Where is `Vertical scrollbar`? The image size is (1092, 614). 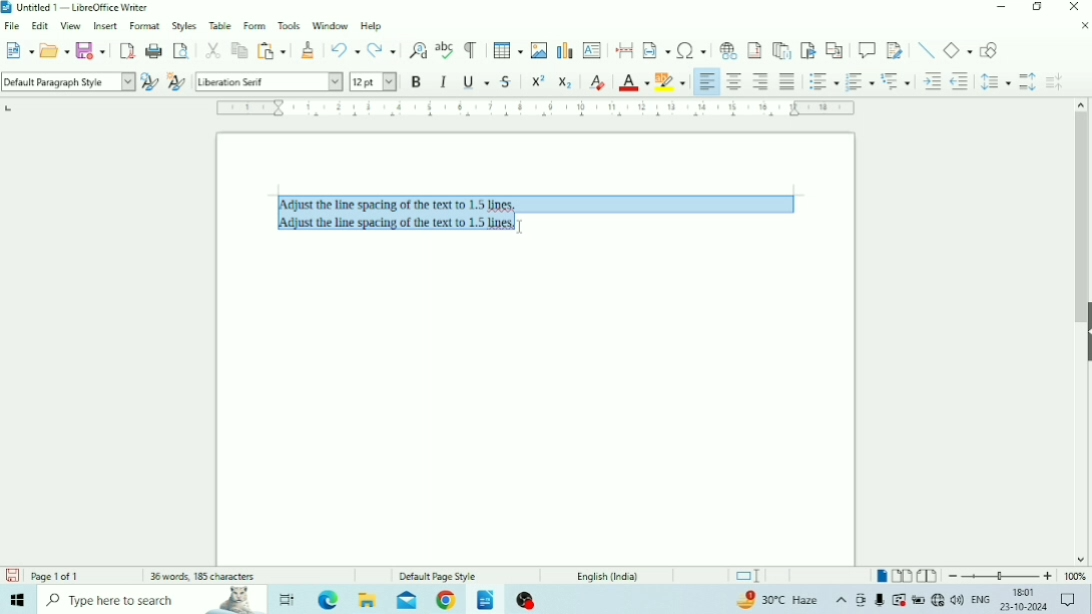
Vertical scrollbar is located at coordinates (1082, 192).